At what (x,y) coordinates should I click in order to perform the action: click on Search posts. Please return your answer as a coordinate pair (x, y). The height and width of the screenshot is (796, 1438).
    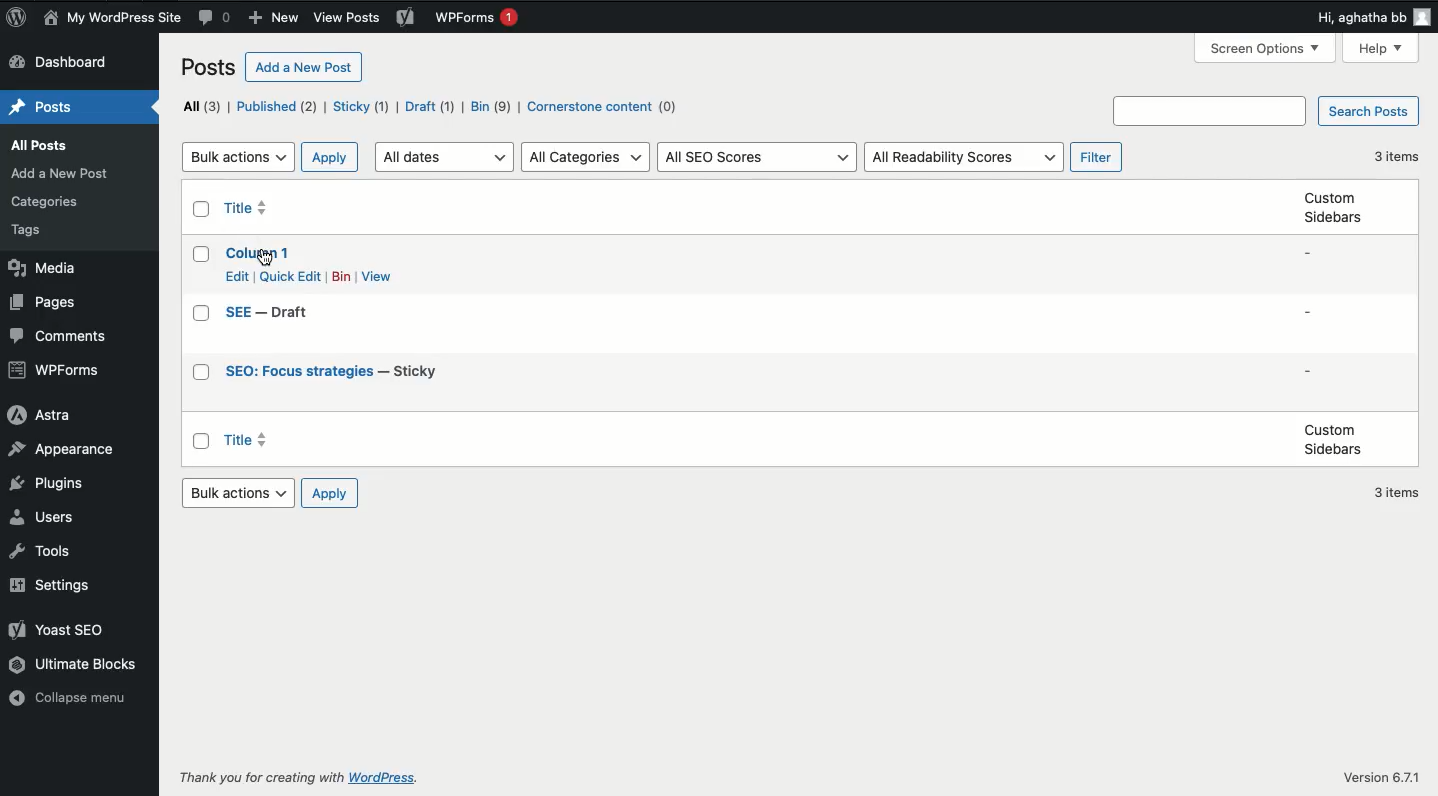
    Looking at the image, I should click on (1371, 111).